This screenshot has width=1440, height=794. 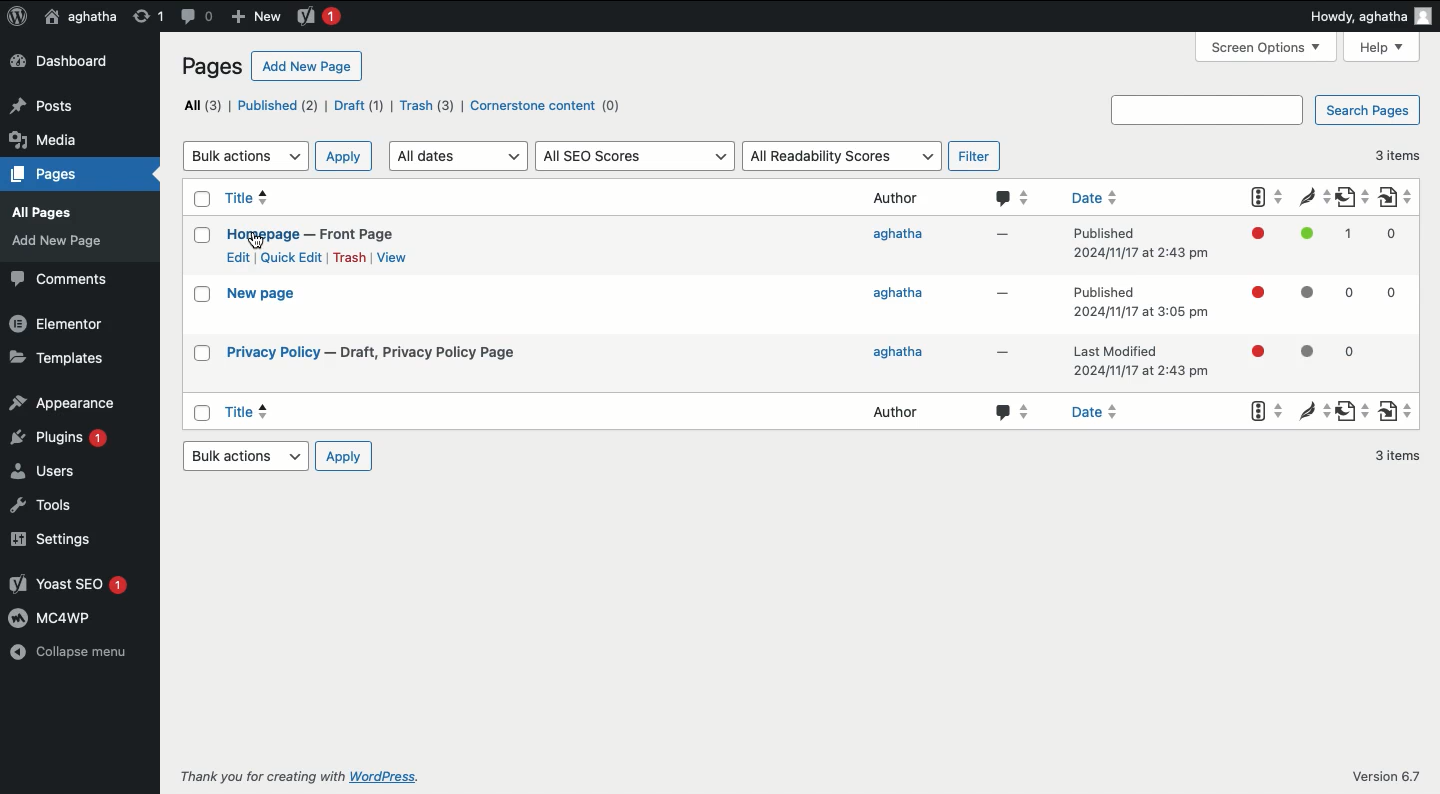 What do you see at coordinates (78, 18) in the screenshot?
I see `User` at bounding box center [78, 18].